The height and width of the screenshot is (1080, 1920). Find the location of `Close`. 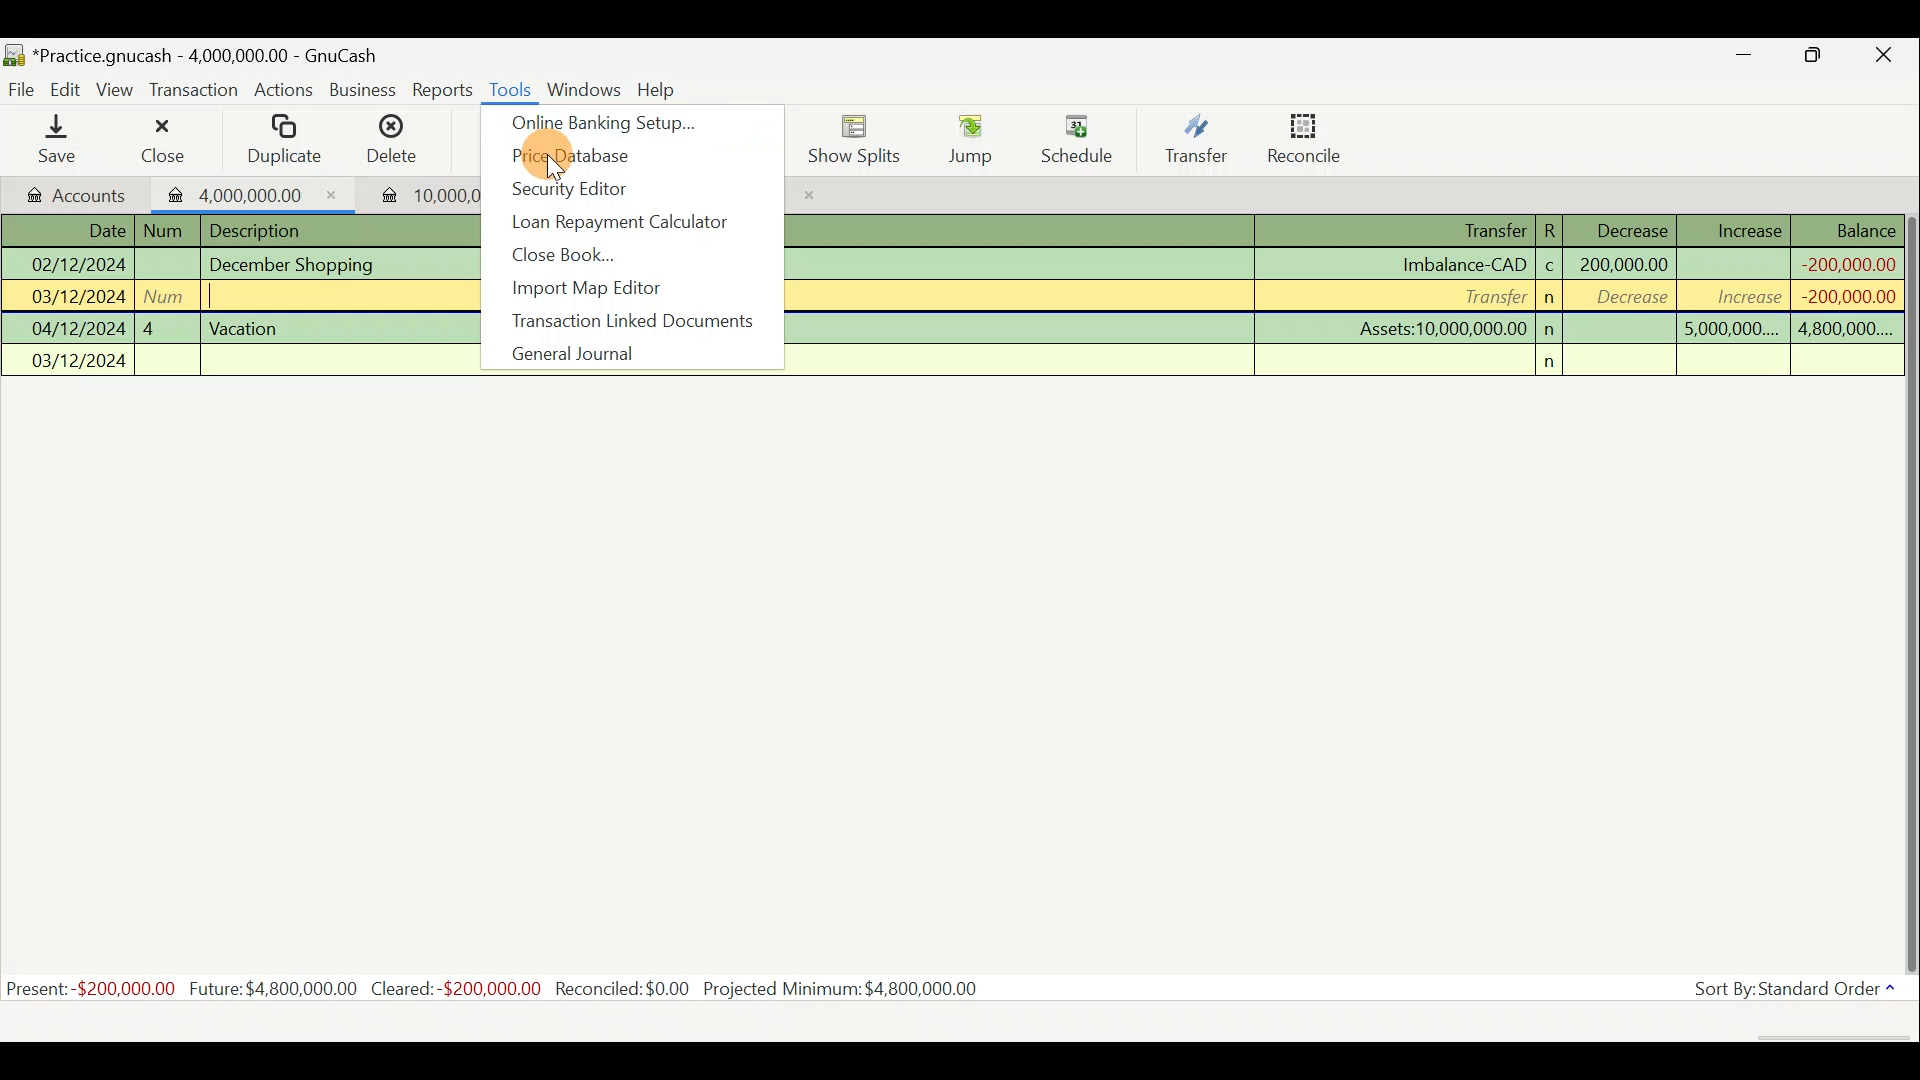

Close is located at coordinates (1890, 55).